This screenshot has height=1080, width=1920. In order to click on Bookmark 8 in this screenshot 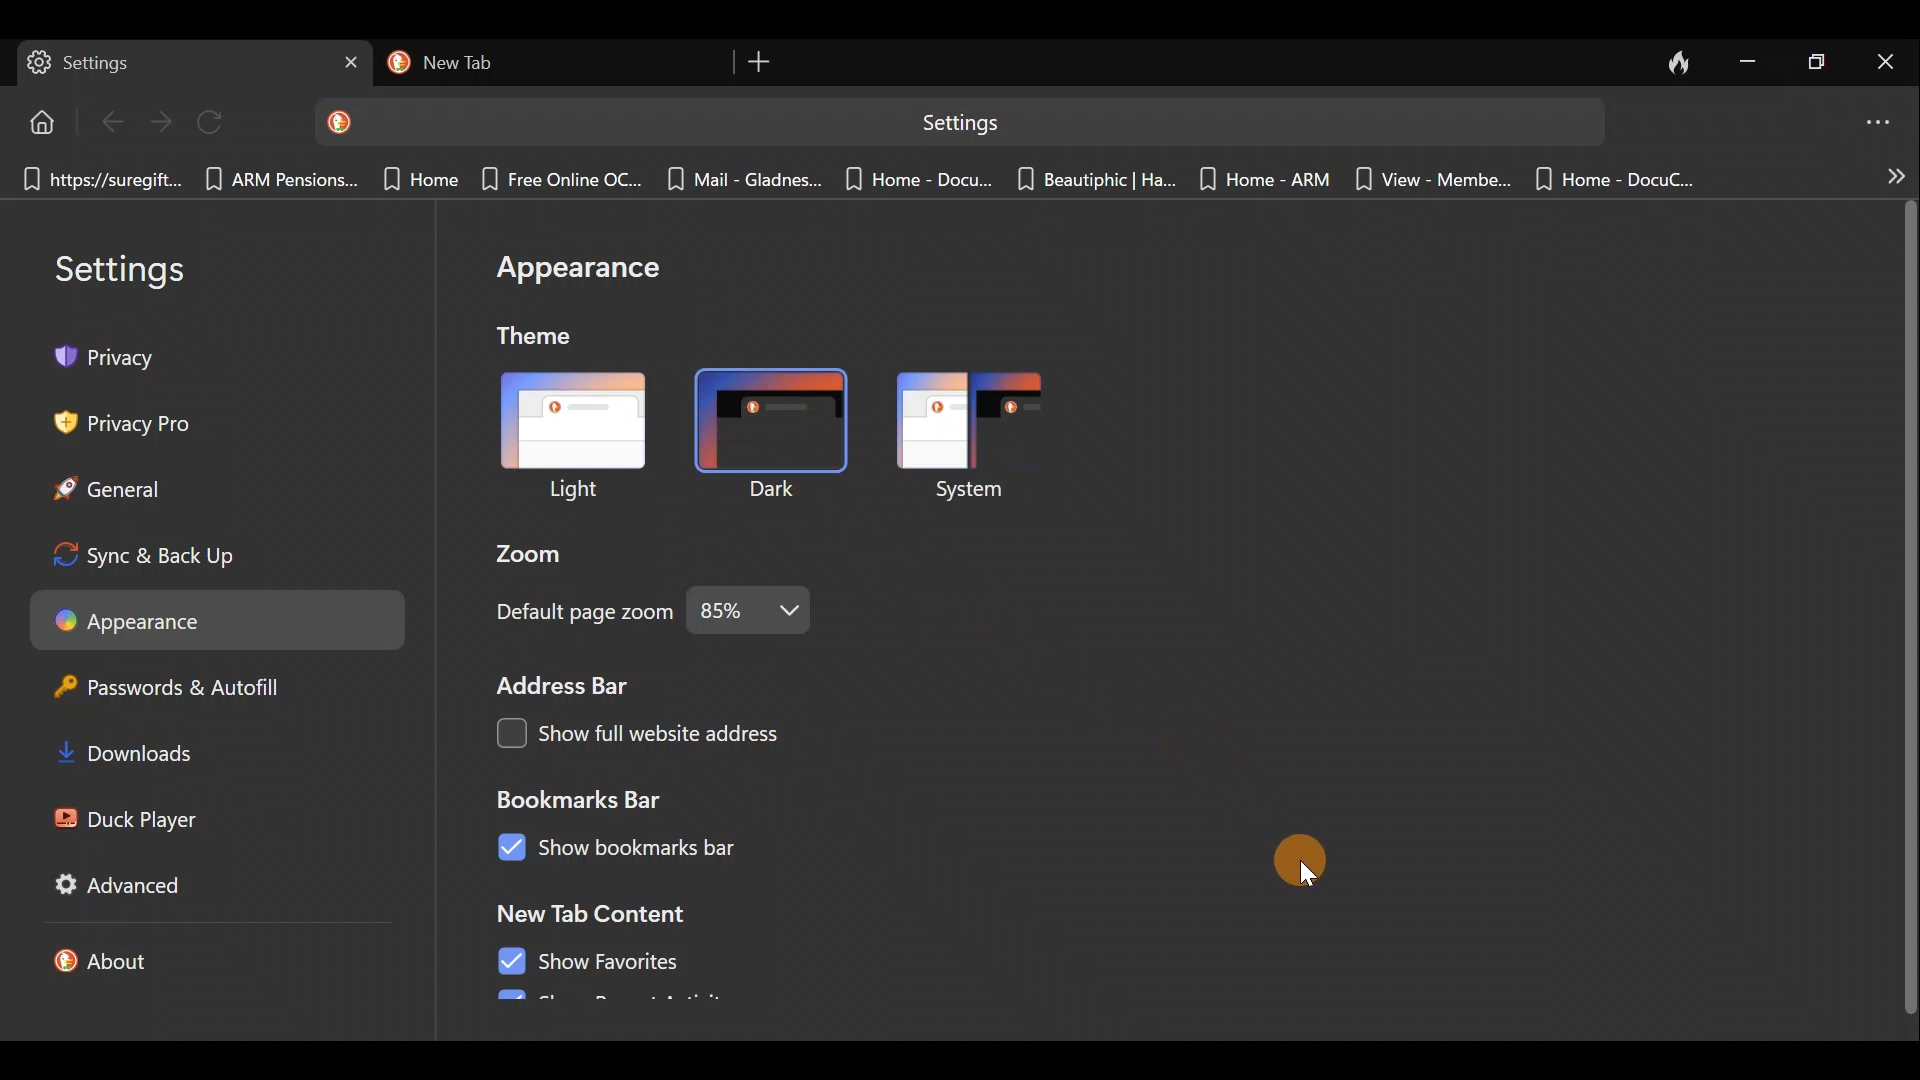, I will do `click(1268, 183)`.